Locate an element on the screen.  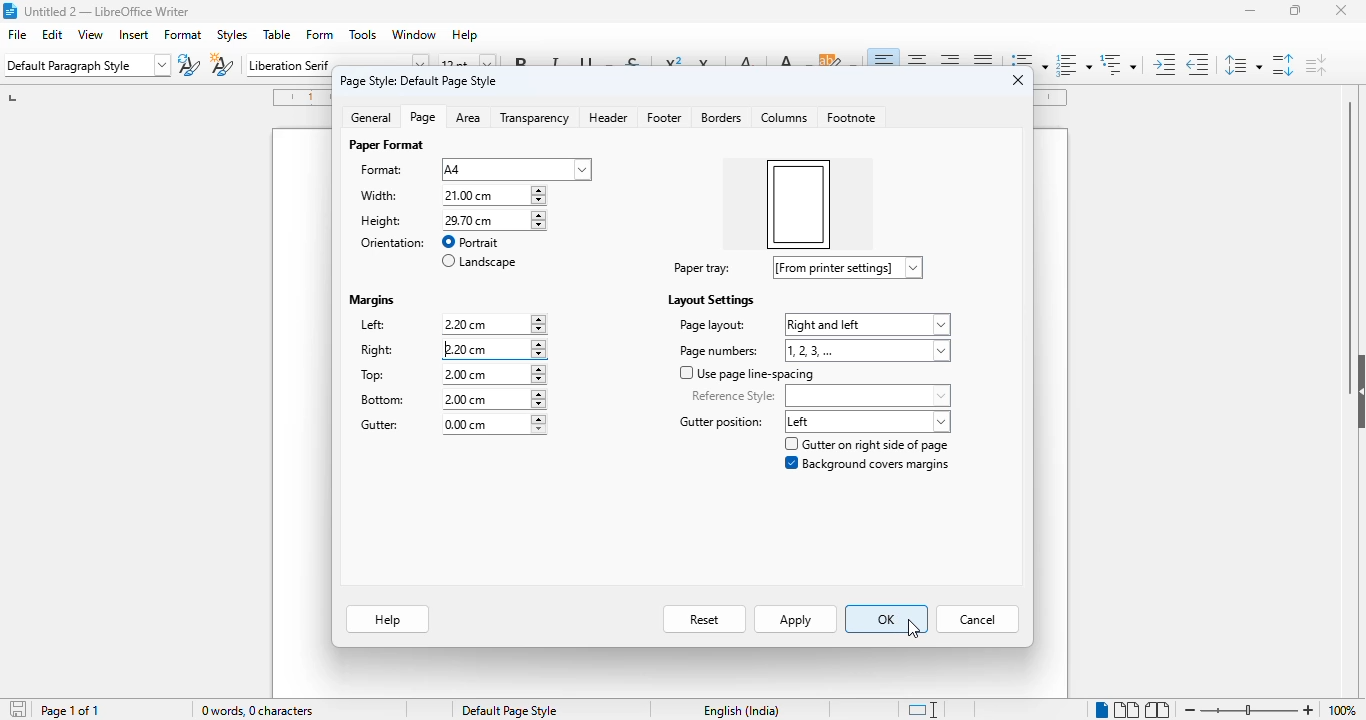
justified is located at coordinates (985, 60).